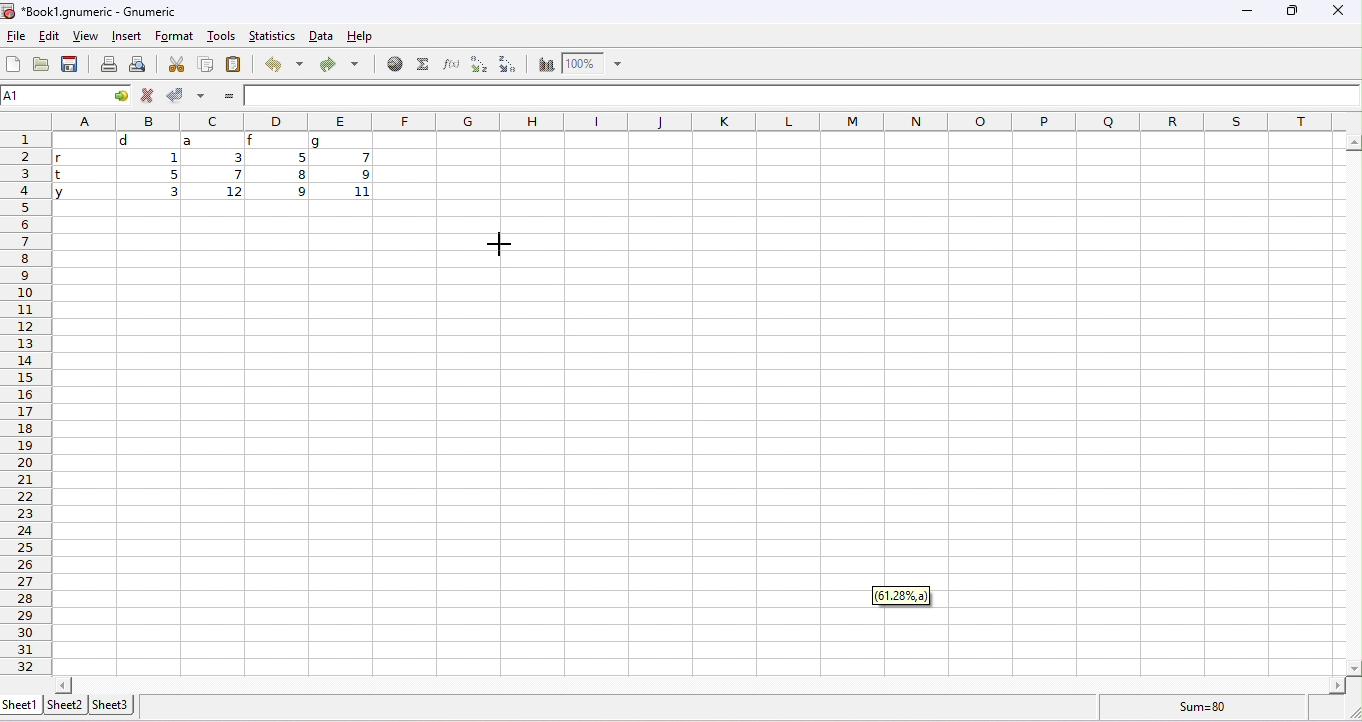 The image size is (1362, 722). Describe the element at coordinates (216, 171) in the screenshot. I see `cell ranges` at that location.